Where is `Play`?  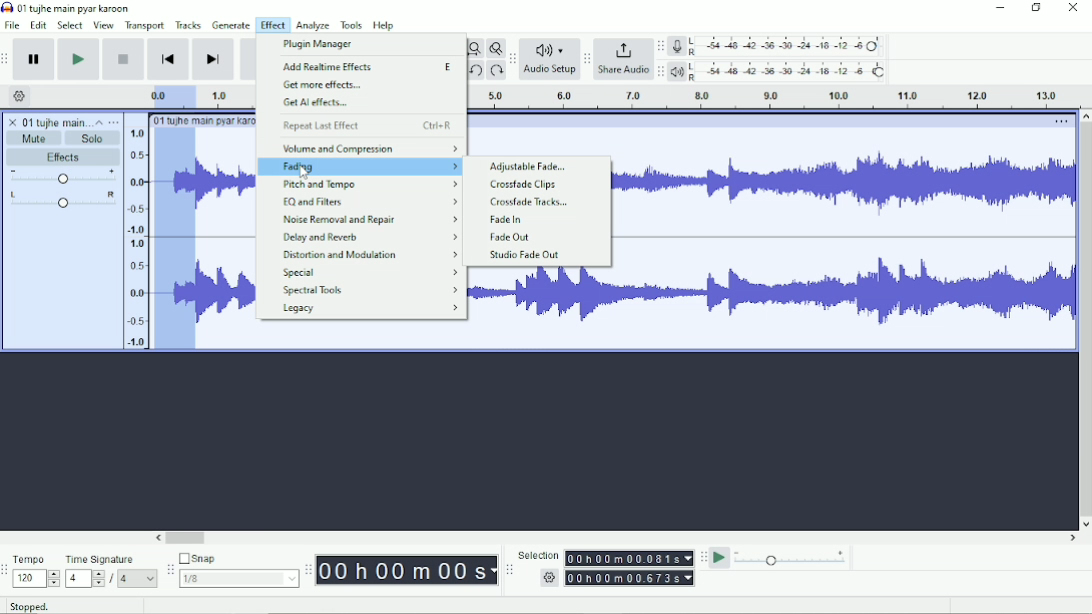
Play is located at coordinates (78, 59).